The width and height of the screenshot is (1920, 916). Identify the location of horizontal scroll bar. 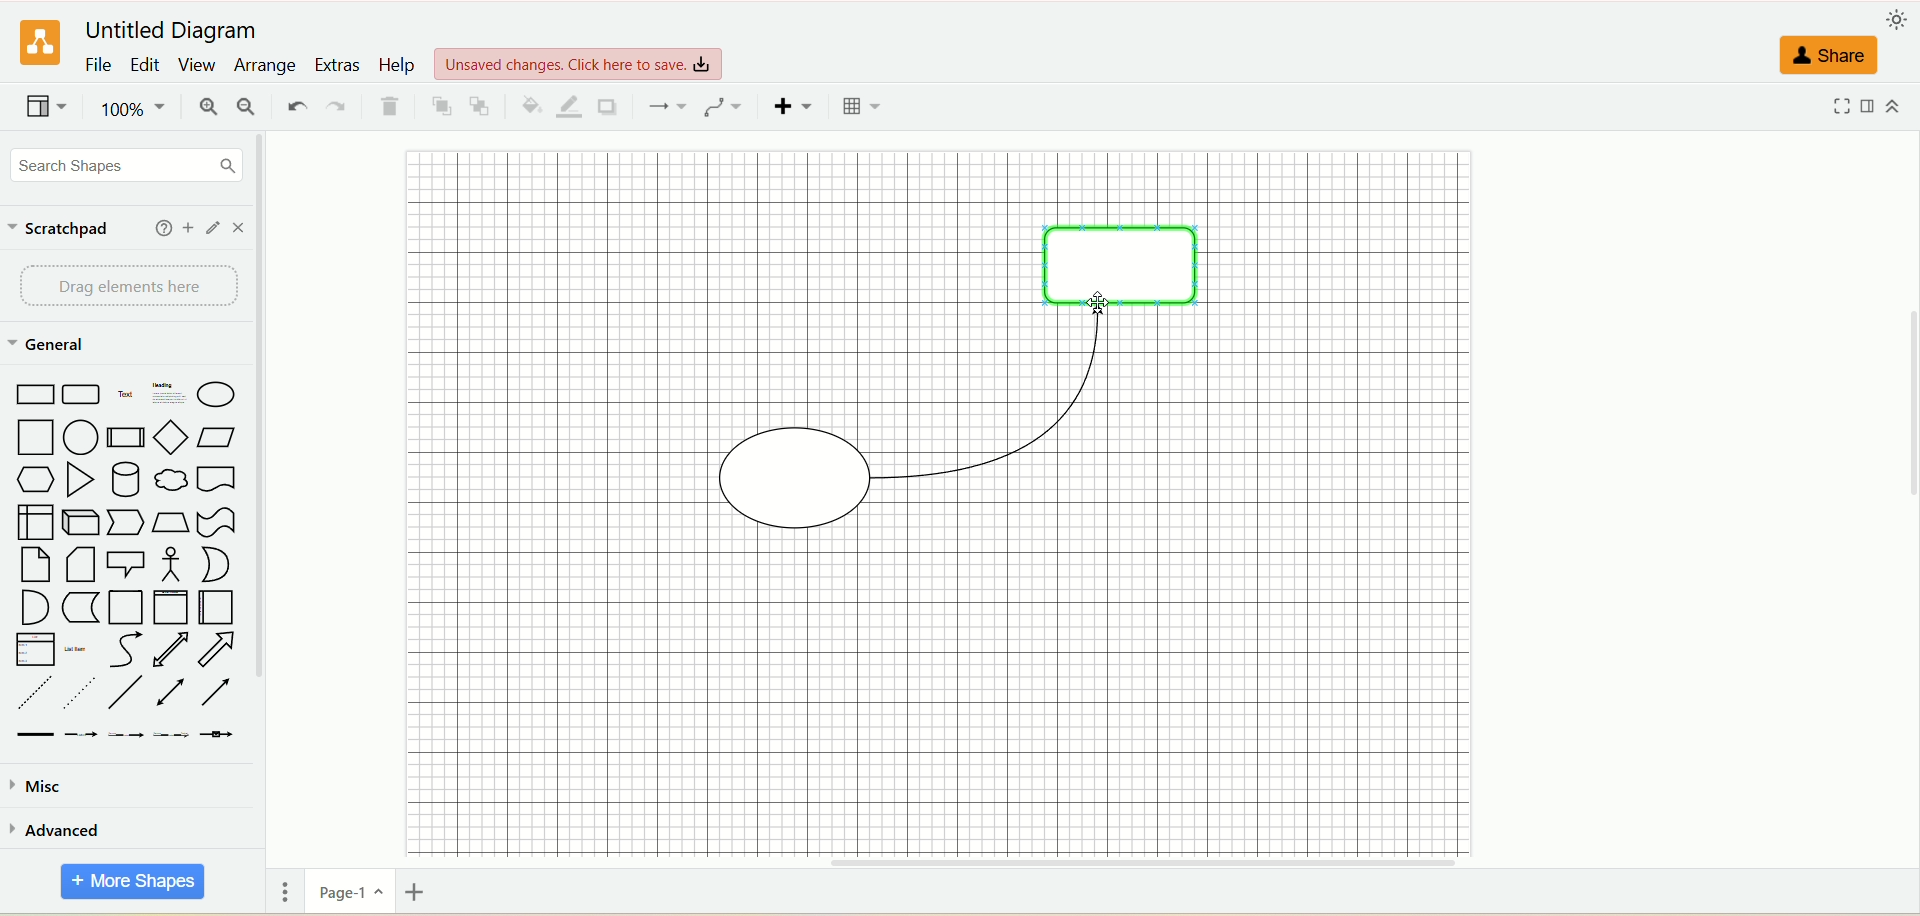
(1088, 863).